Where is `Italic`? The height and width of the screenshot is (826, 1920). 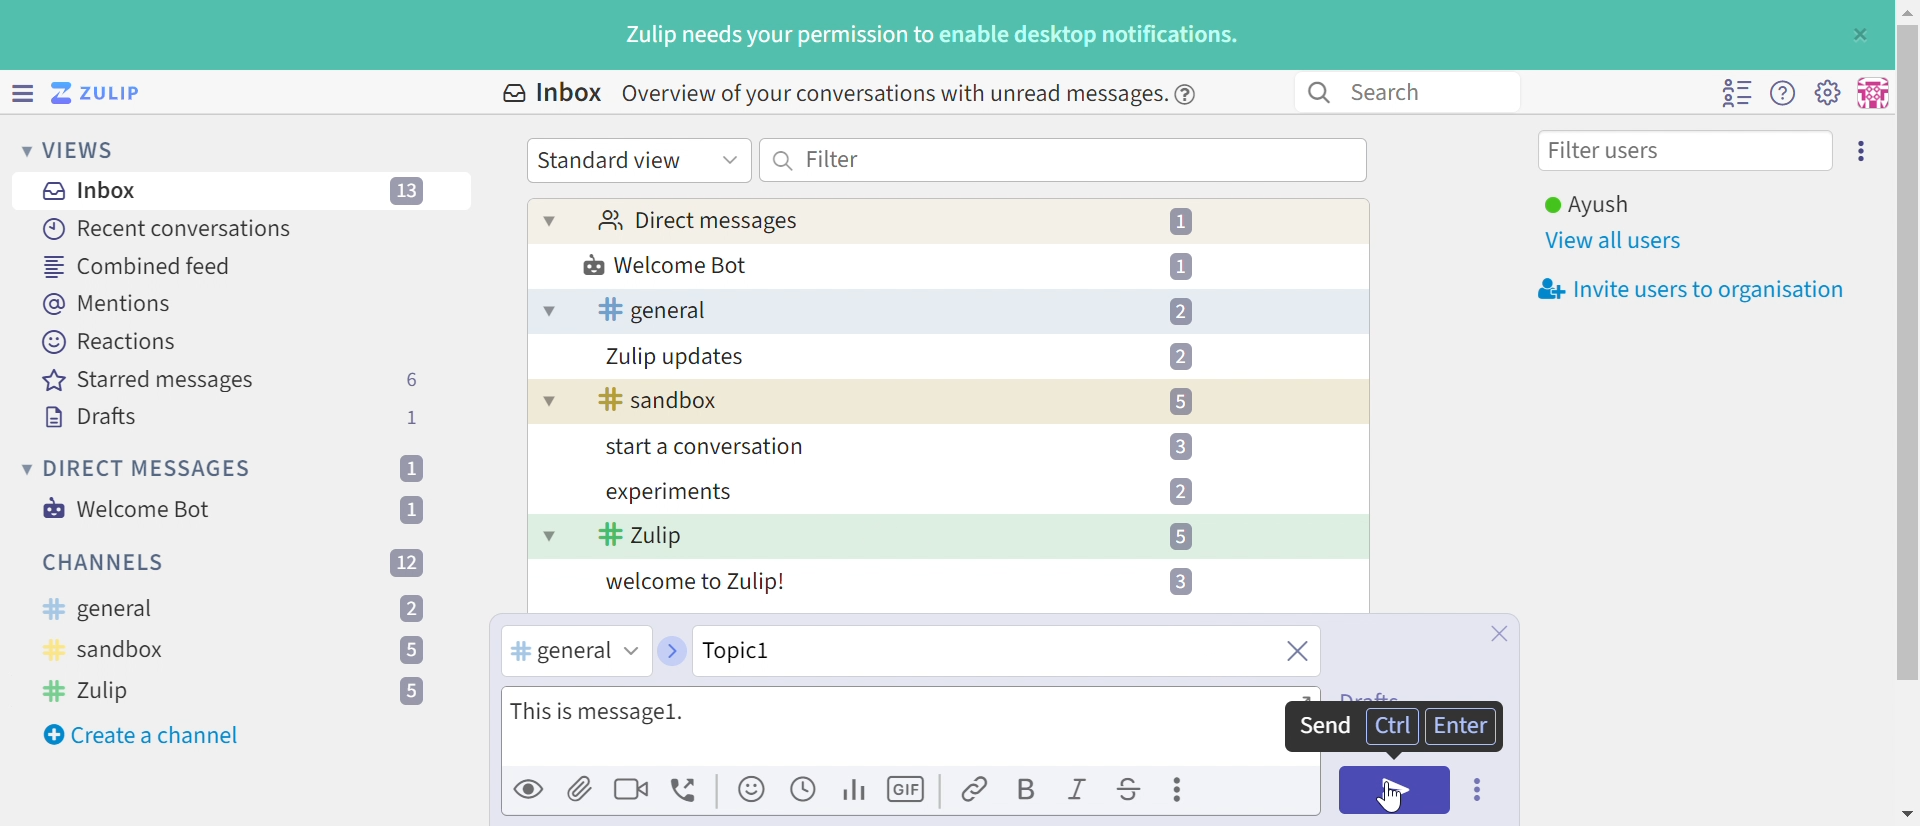
Italic is located at coordinates (1079, 792).